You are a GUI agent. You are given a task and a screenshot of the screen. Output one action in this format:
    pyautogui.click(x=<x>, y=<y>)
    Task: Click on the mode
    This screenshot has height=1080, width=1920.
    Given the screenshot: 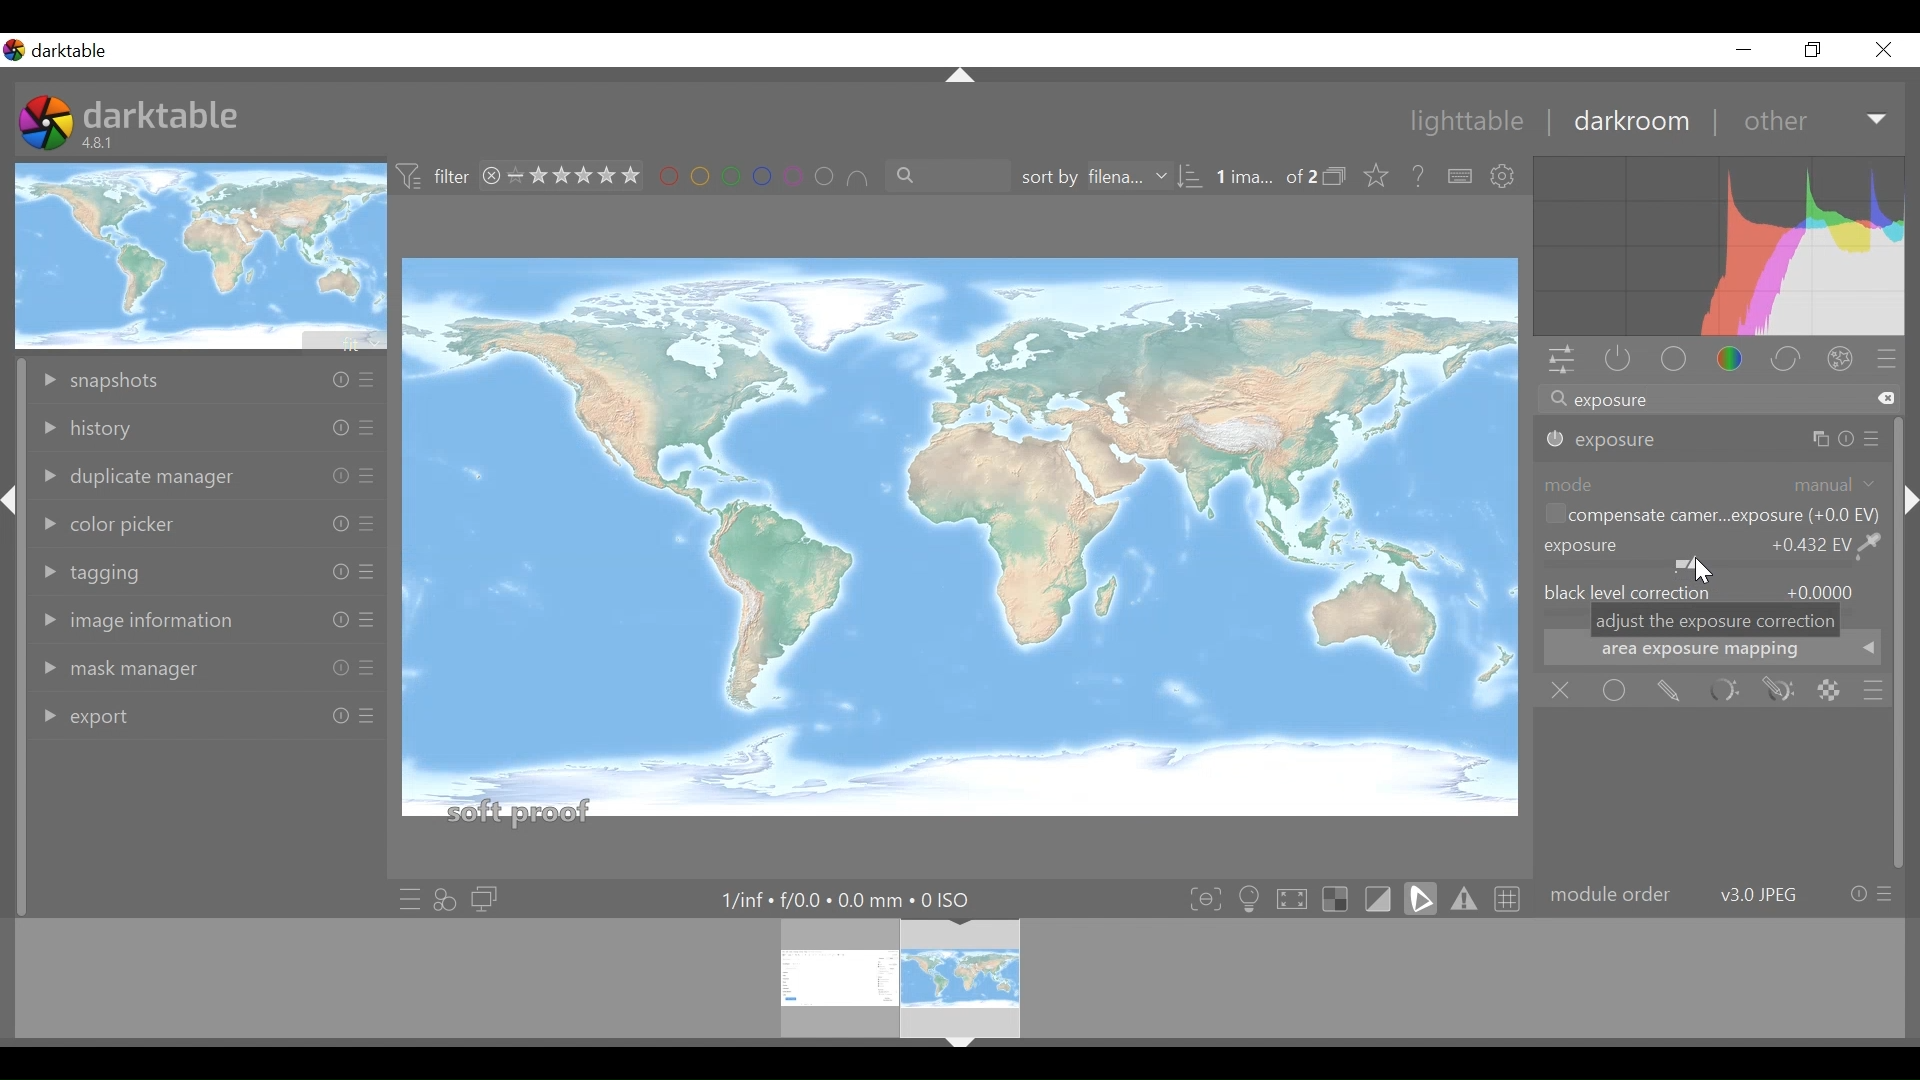 What is the action you would take?
    pyautogui.click(x=1712, y=483)
    